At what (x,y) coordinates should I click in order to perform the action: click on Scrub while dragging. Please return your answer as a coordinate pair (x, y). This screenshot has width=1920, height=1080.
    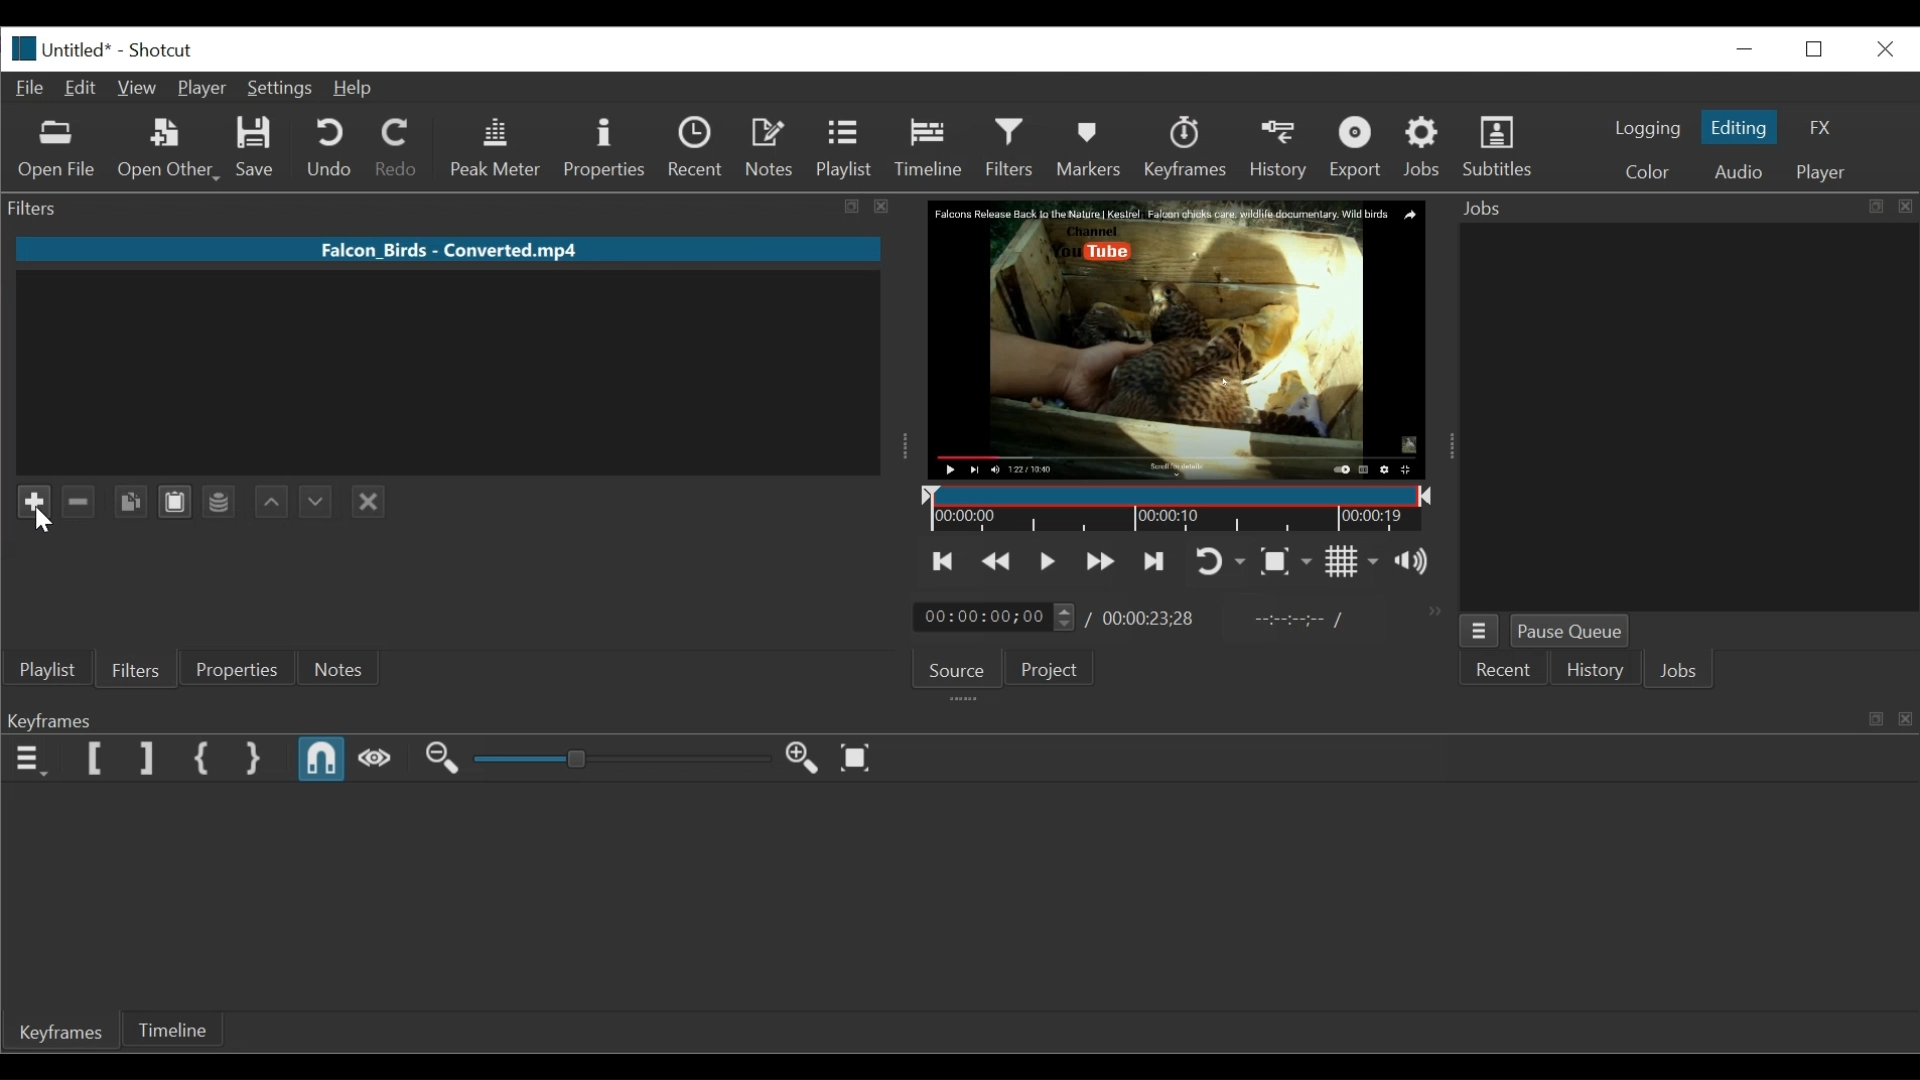
    Looking at the image, I should click on (375, 759).